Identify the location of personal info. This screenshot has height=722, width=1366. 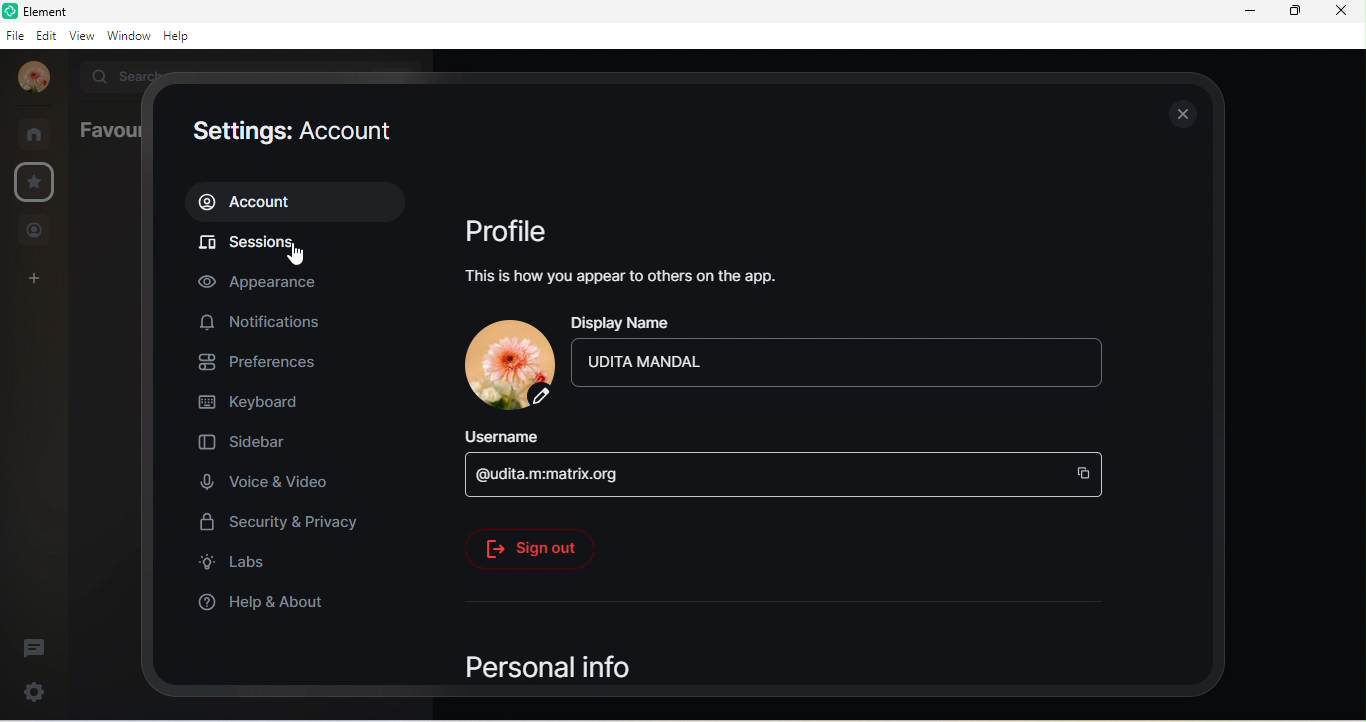
(547, 667).